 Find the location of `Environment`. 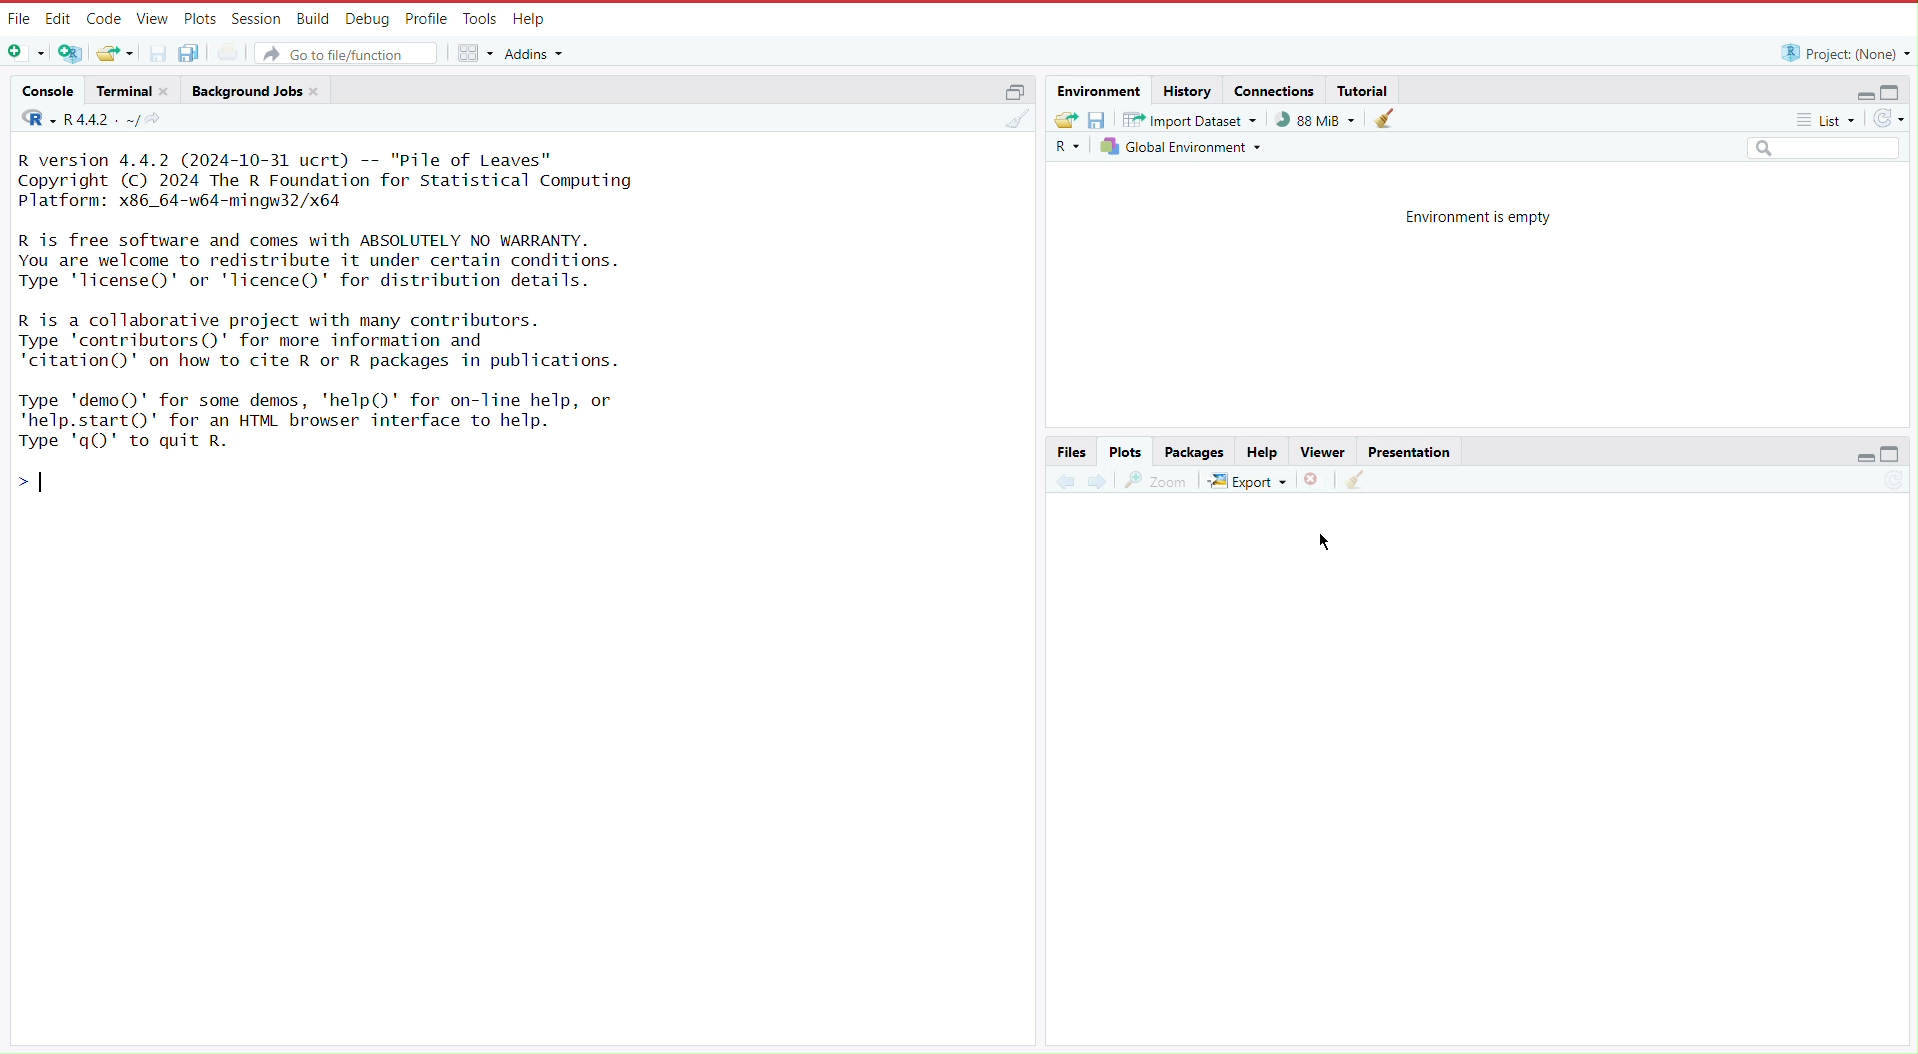

Environment is located at coordinates (1102, 91).